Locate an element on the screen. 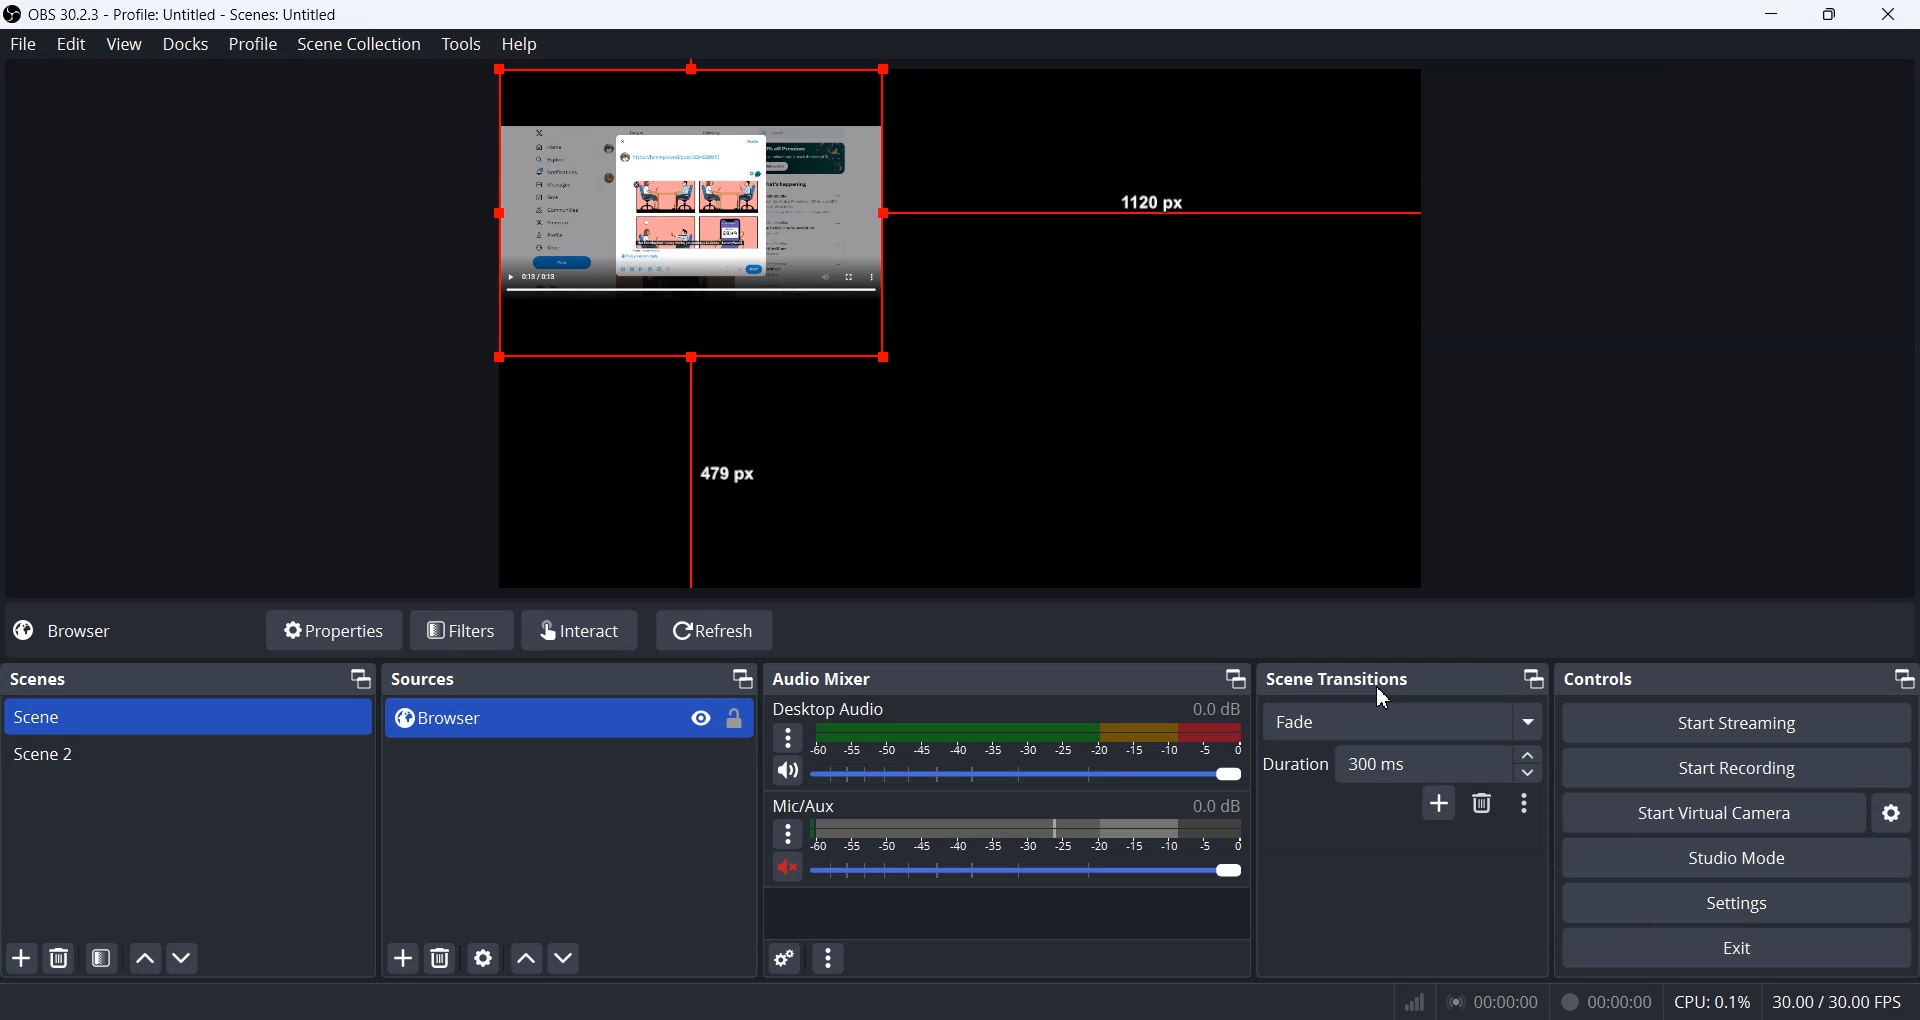 This screenshot has height=1020, width=1920. Edit is located at coordinates (69, 44).